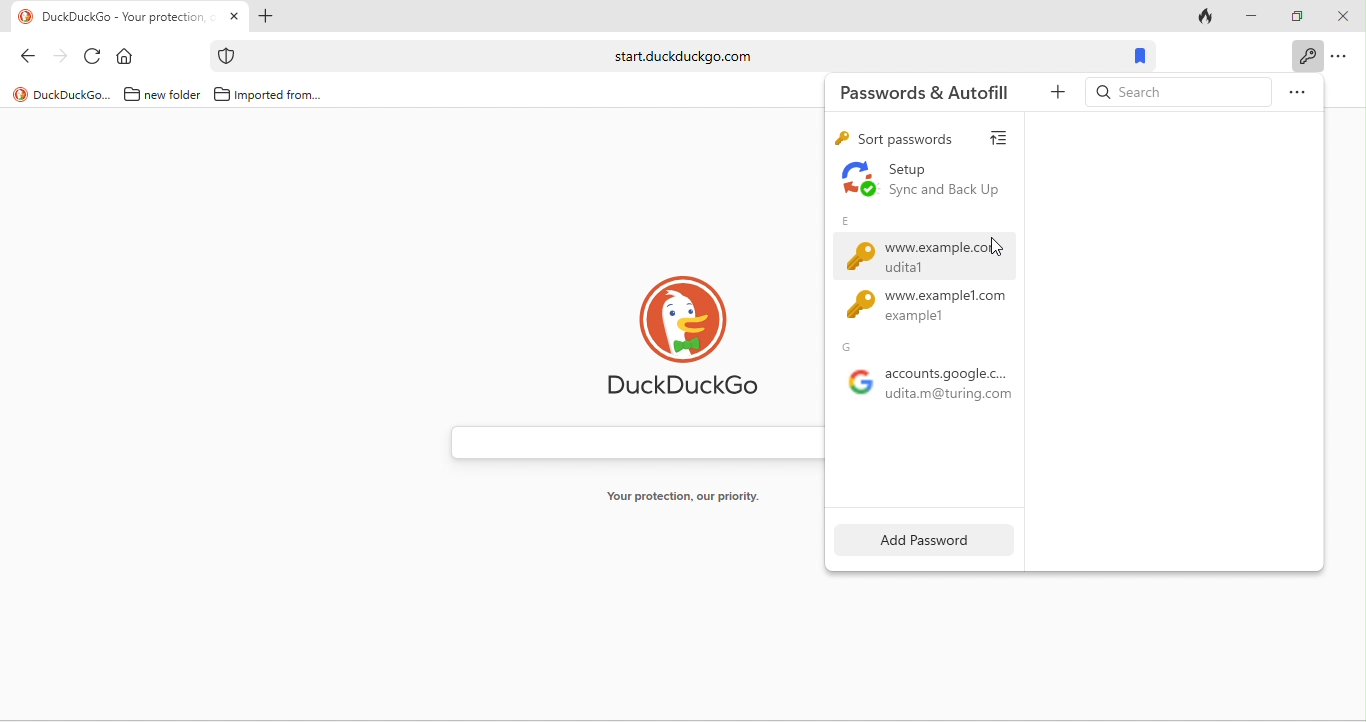 Image resolution: width=1366 pixels, height=722 pixels. What do you see at coordinates (1253, 16) in the screenshot?
I see `minimize` at bounding box center [1253, 16].